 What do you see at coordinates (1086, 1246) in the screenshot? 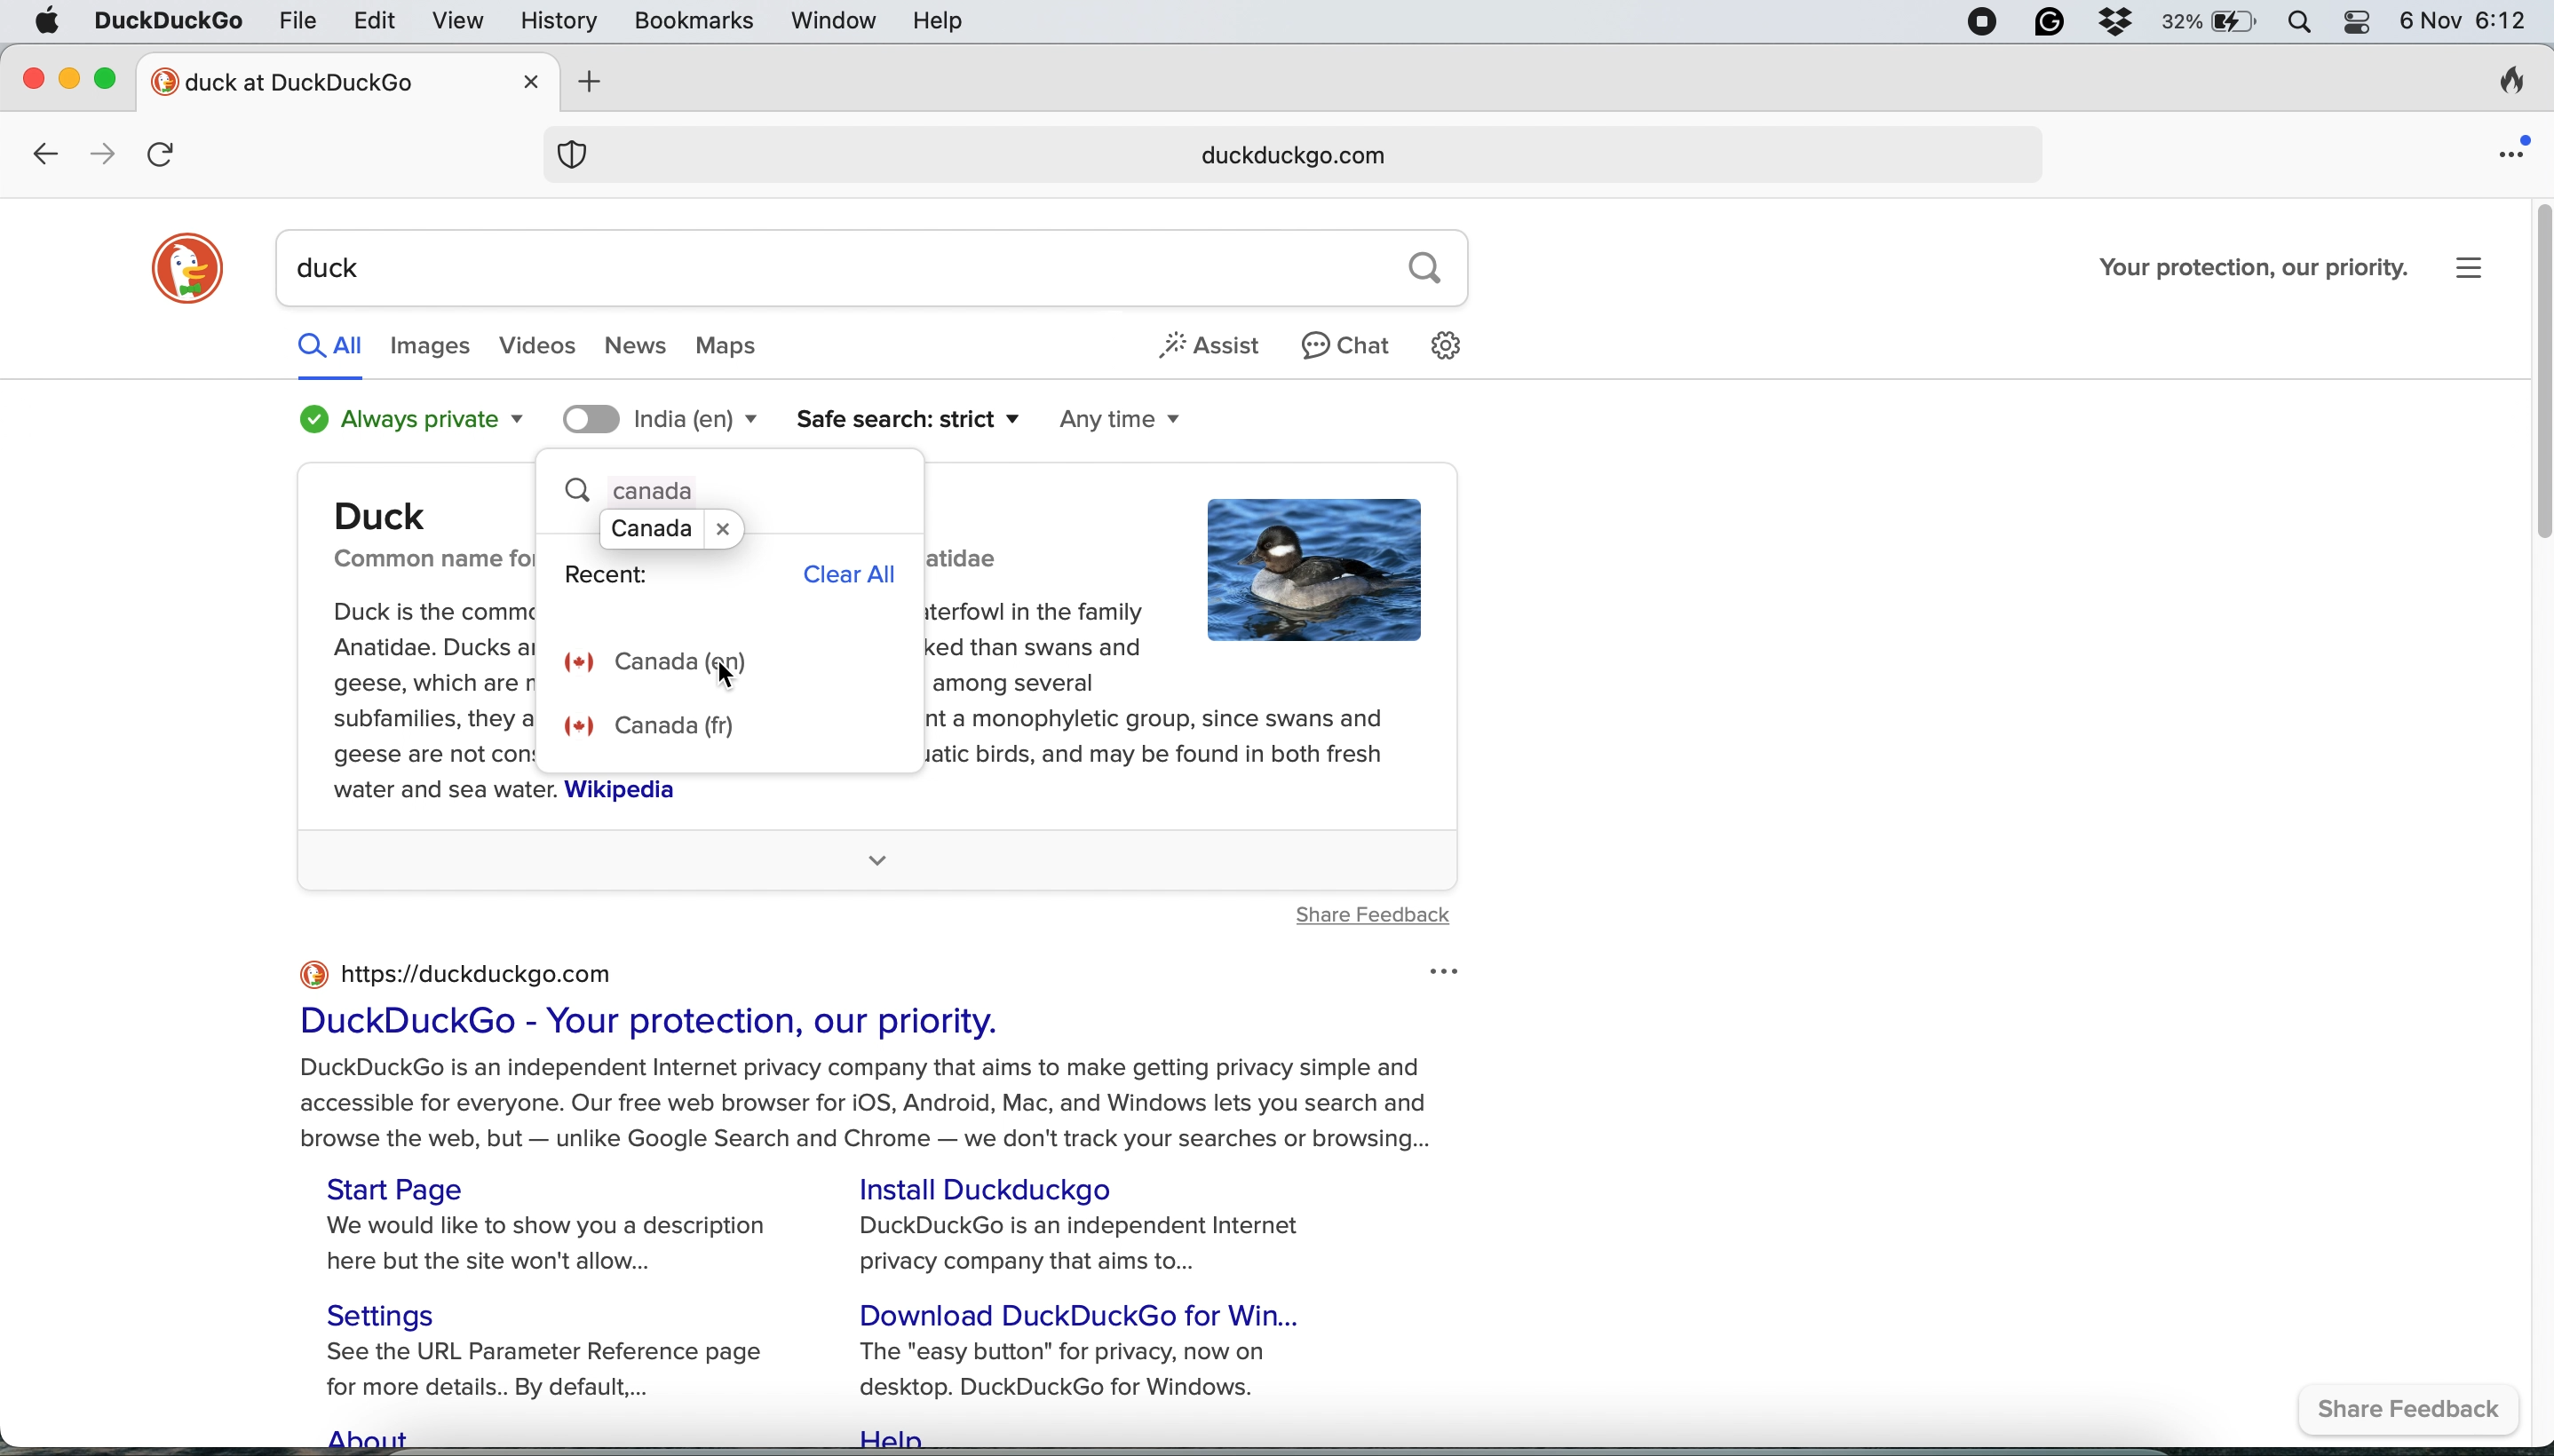
I see `DuckDuckGo is an independent Internet
privacy company that aims to...` at bounding box center [1086, 1246].